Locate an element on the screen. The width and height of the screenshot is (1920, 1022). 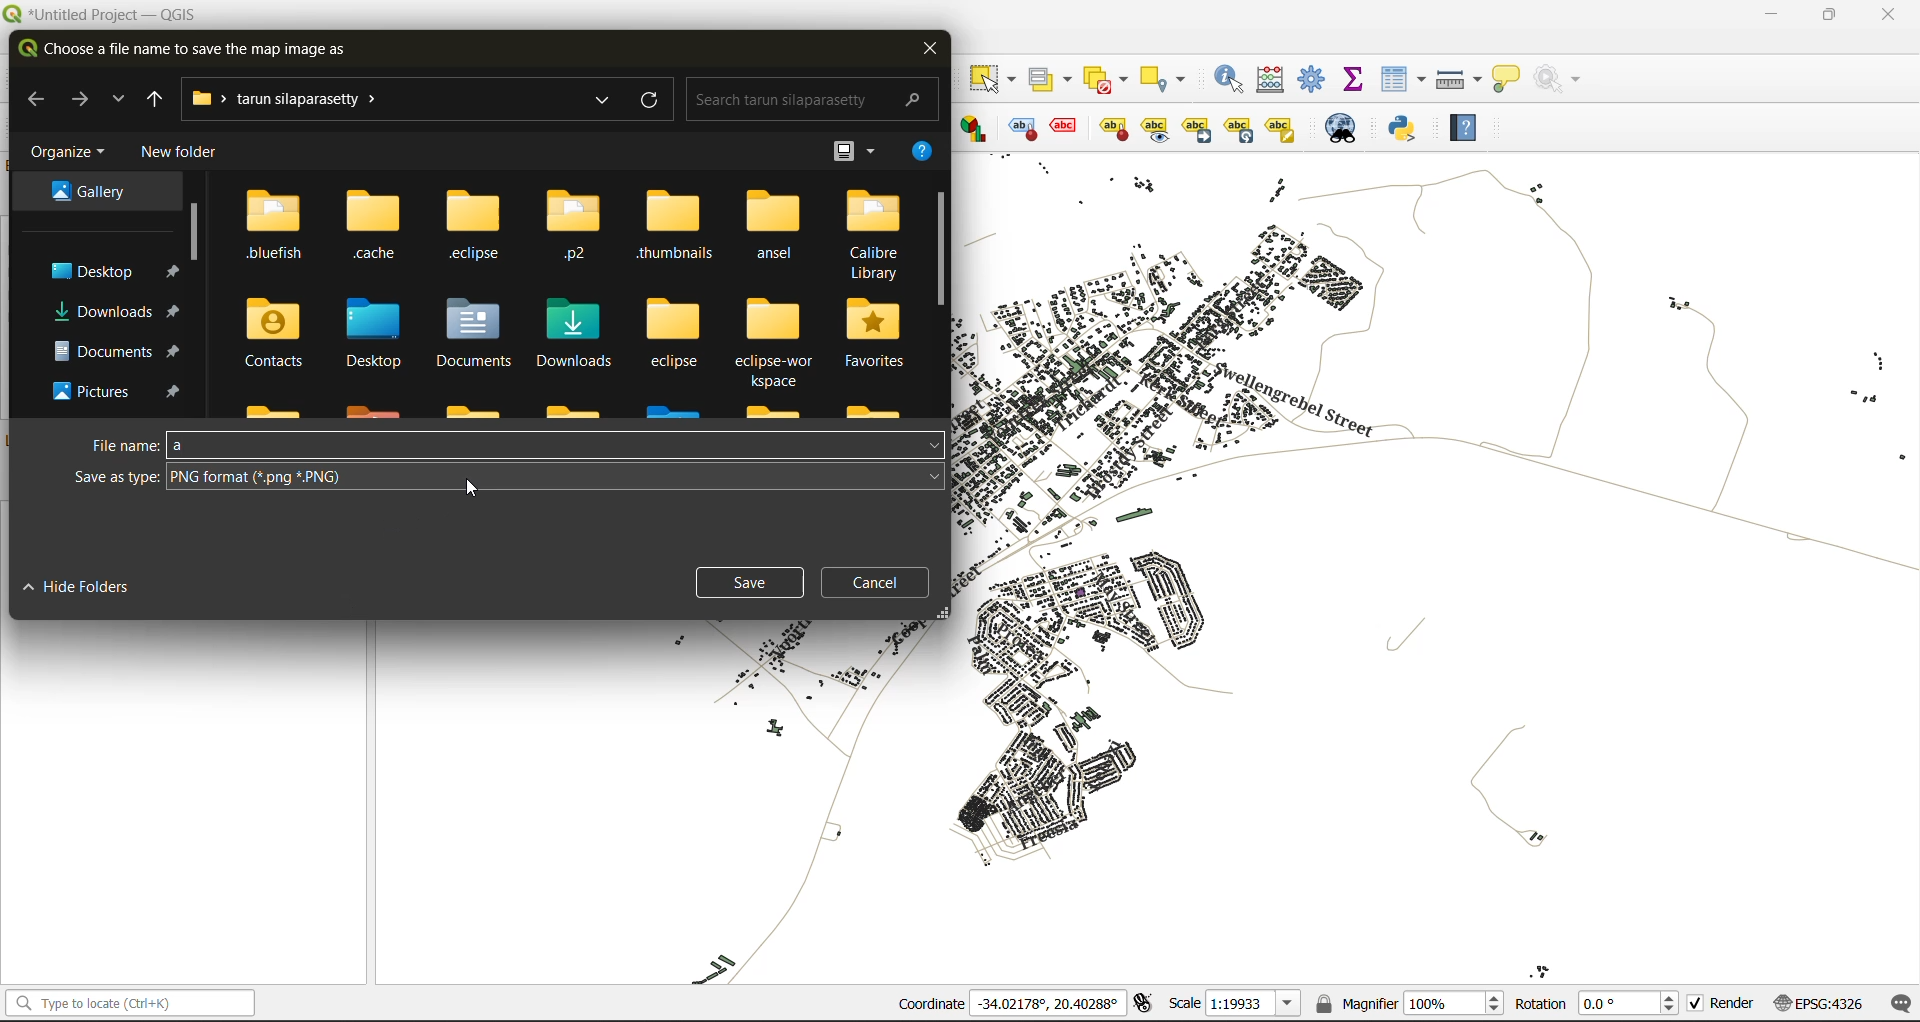
magnifier is located at coordinates (1409, 1001).